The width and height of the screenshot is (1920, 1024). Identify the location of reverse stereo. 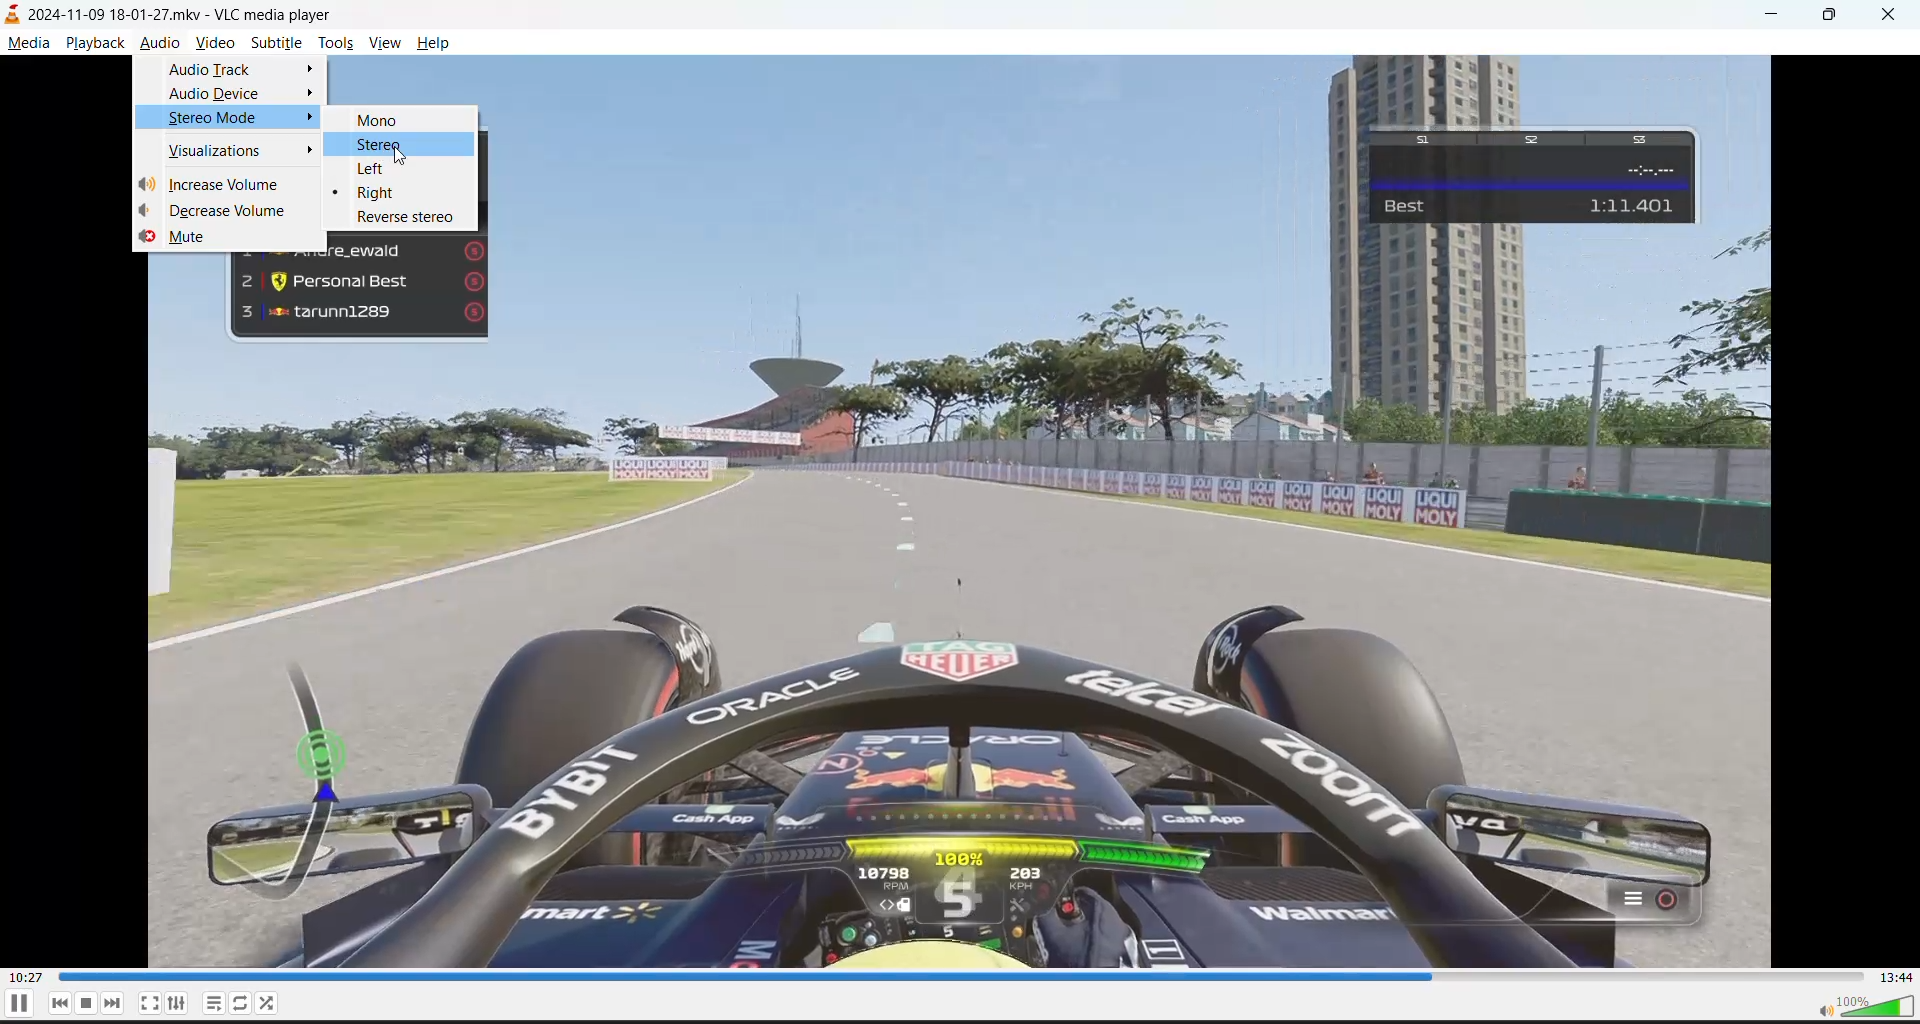
(406, 221).